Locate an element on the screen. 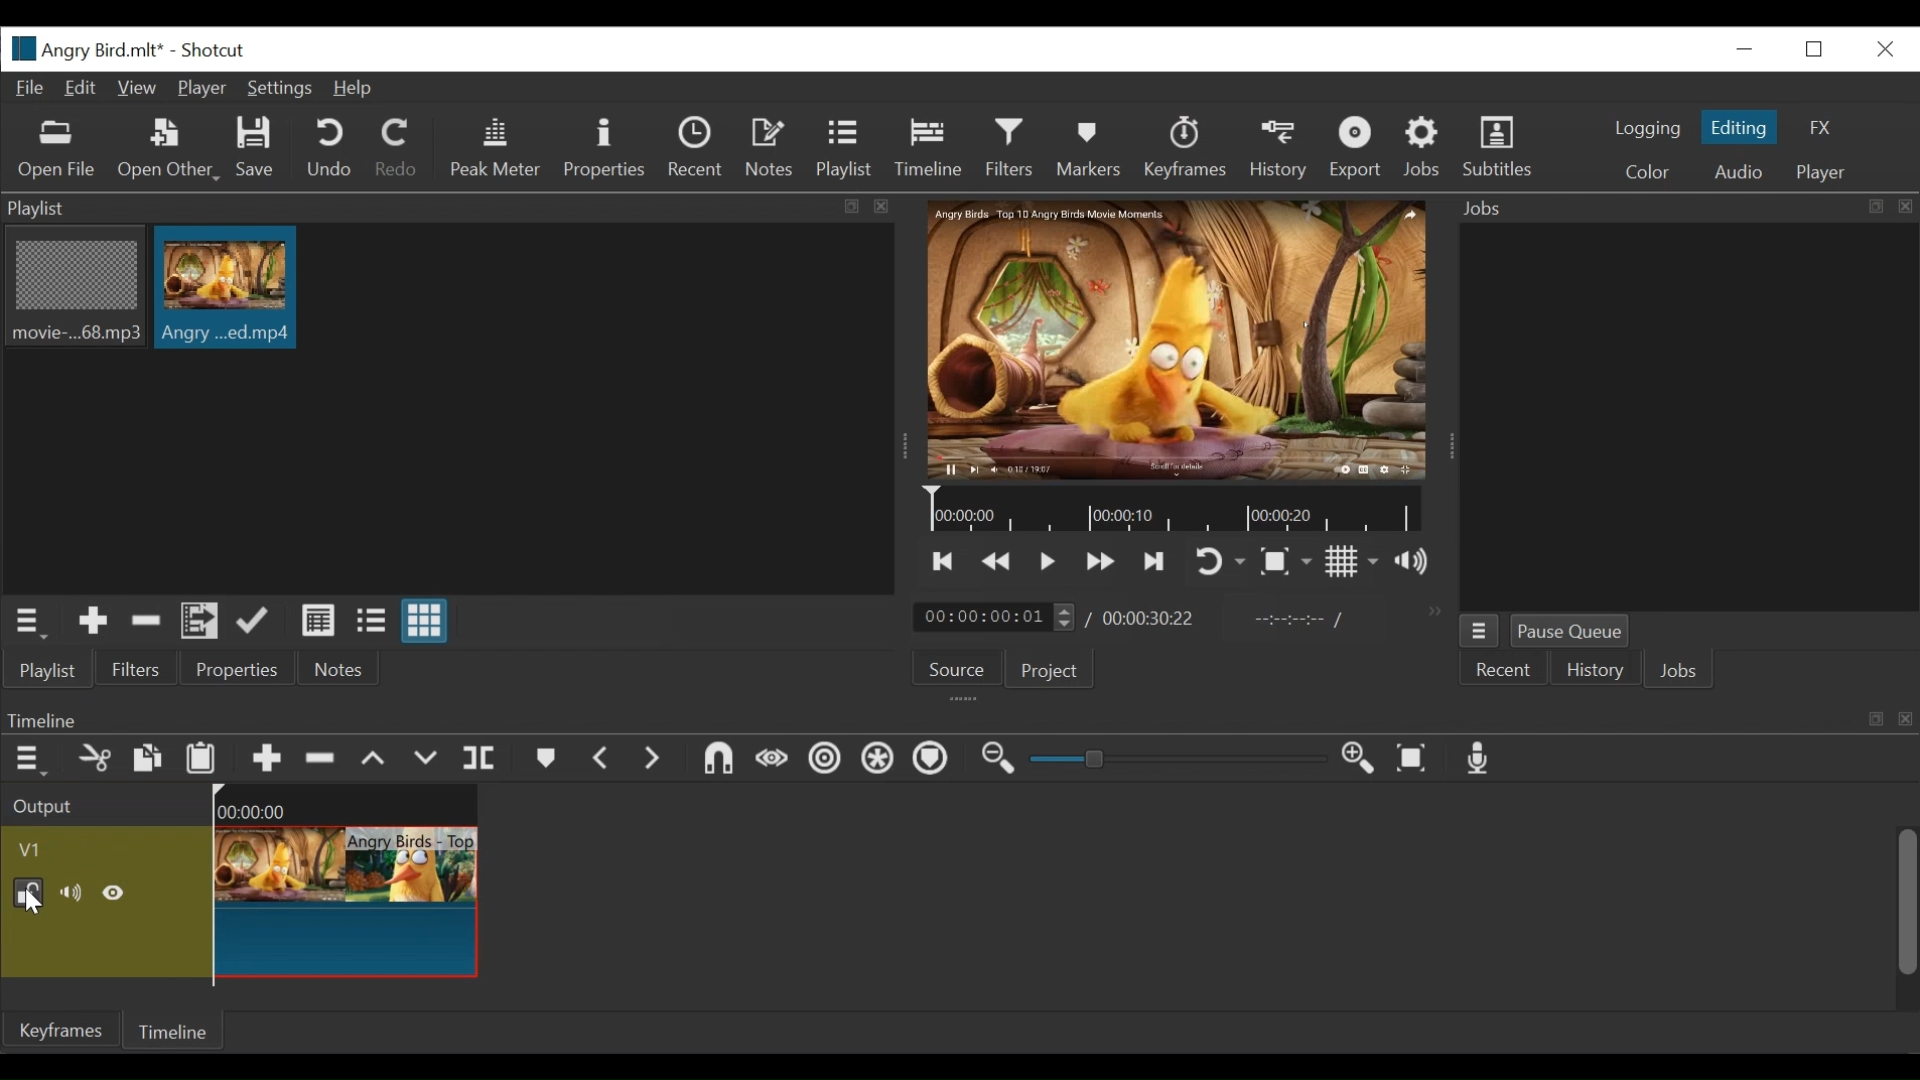 Image resolution: width=1920 pixels, height=1080 pixels. Open File is located at coordinates (57, 151).